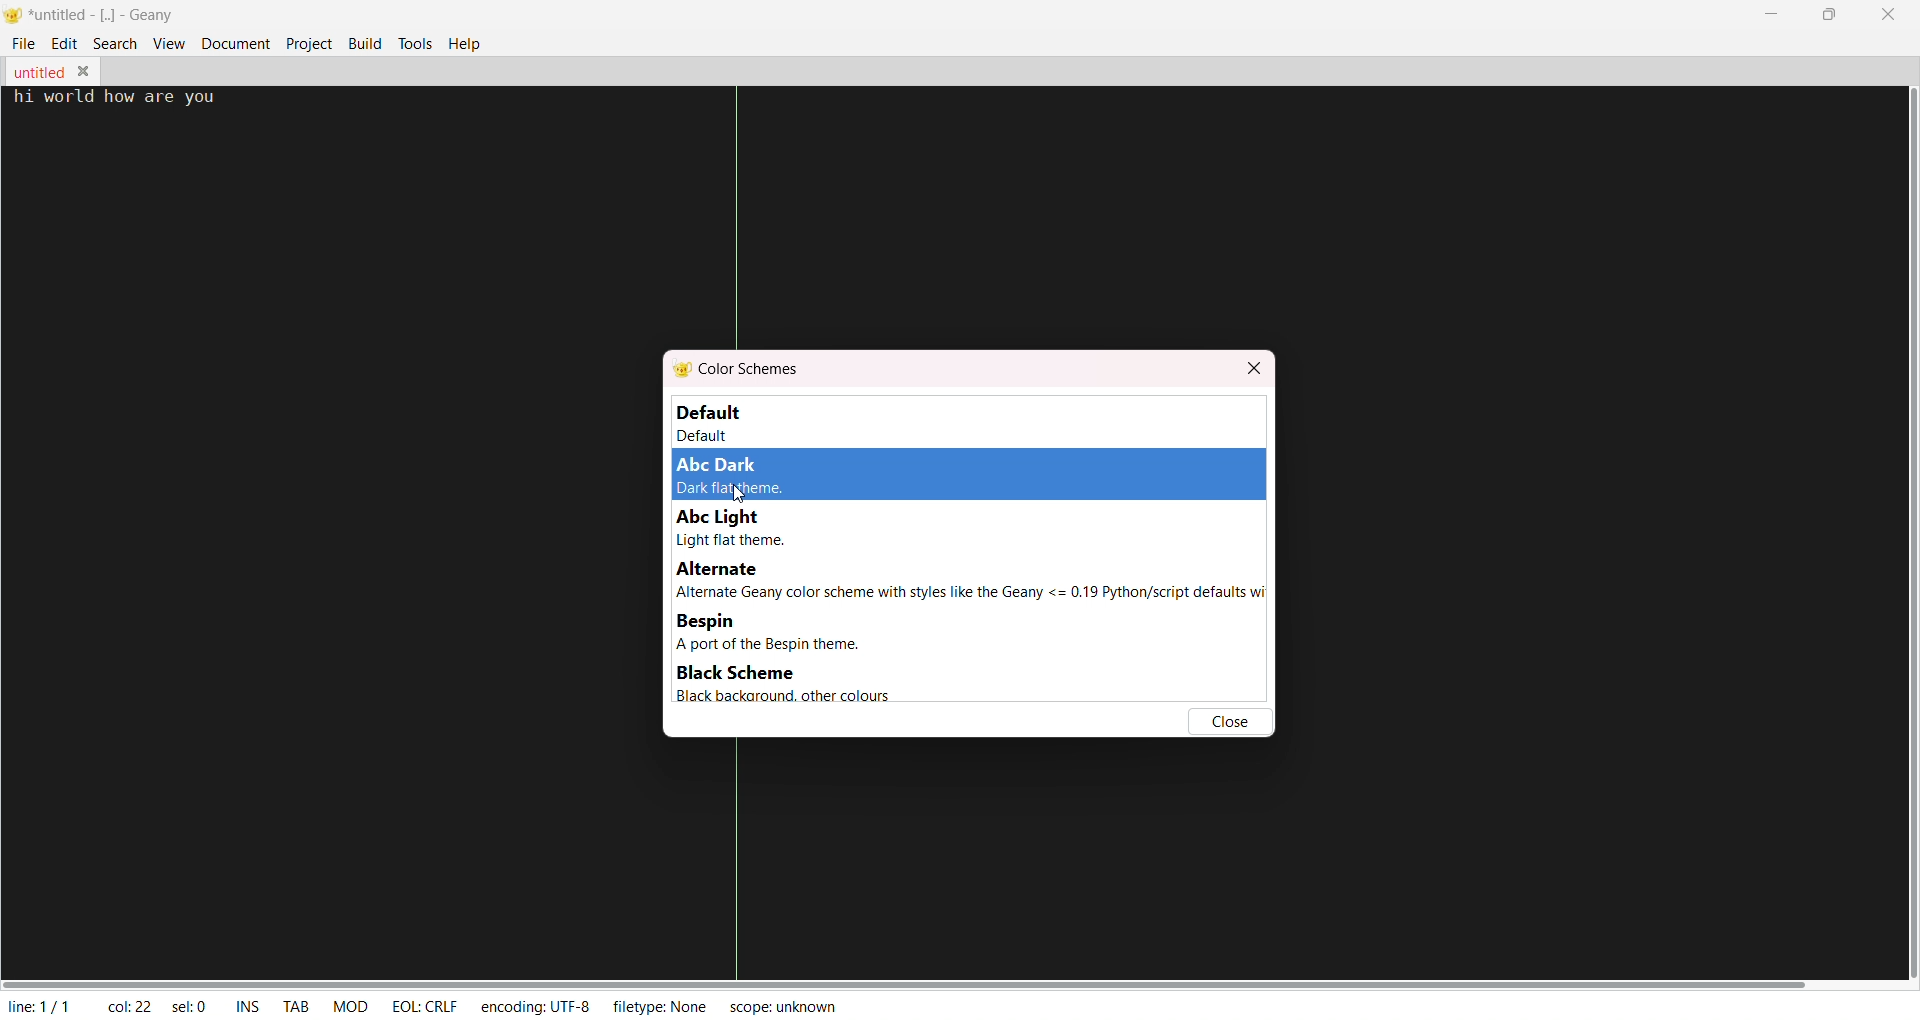 The height and width of the screenshot is (1020, 1920). What do you see at coordinates (81, 68) in the screenshot?
I see `Close` at bounding box center [81, 68].